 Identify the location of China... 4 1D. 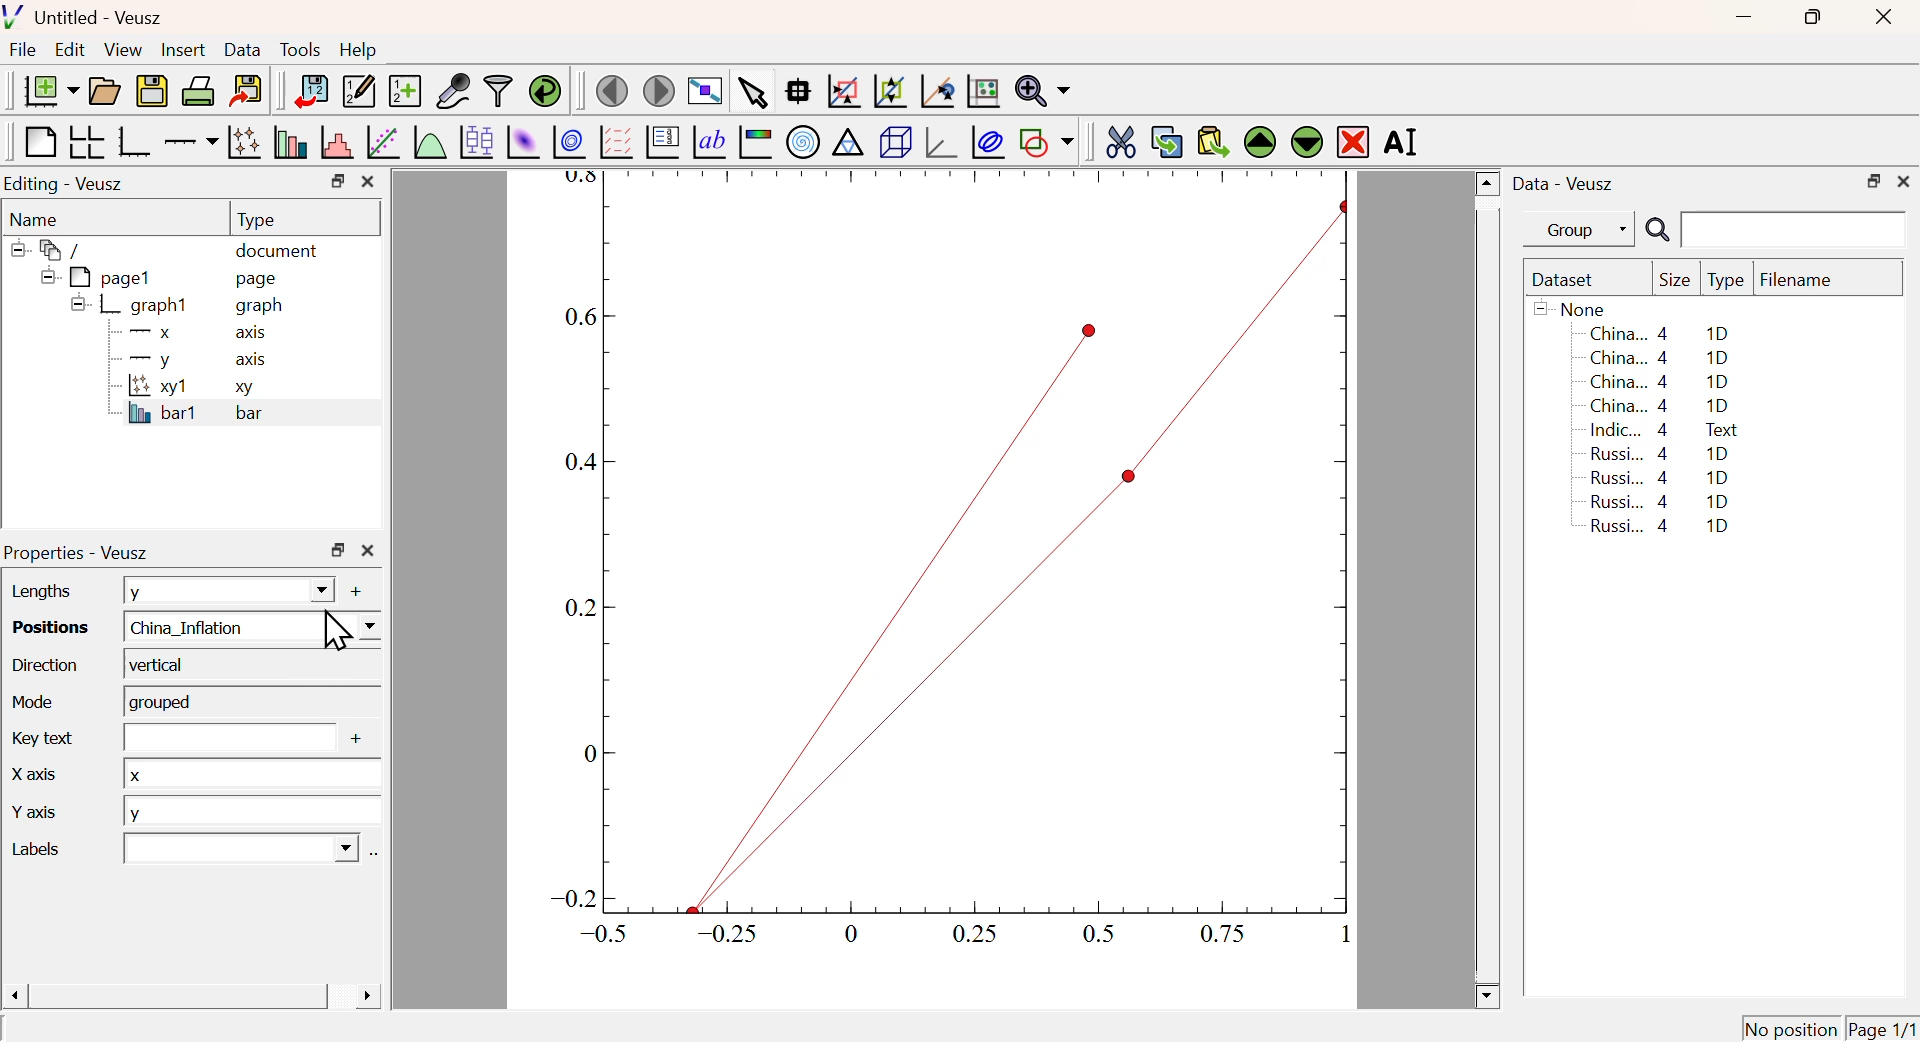
(1660, 406).